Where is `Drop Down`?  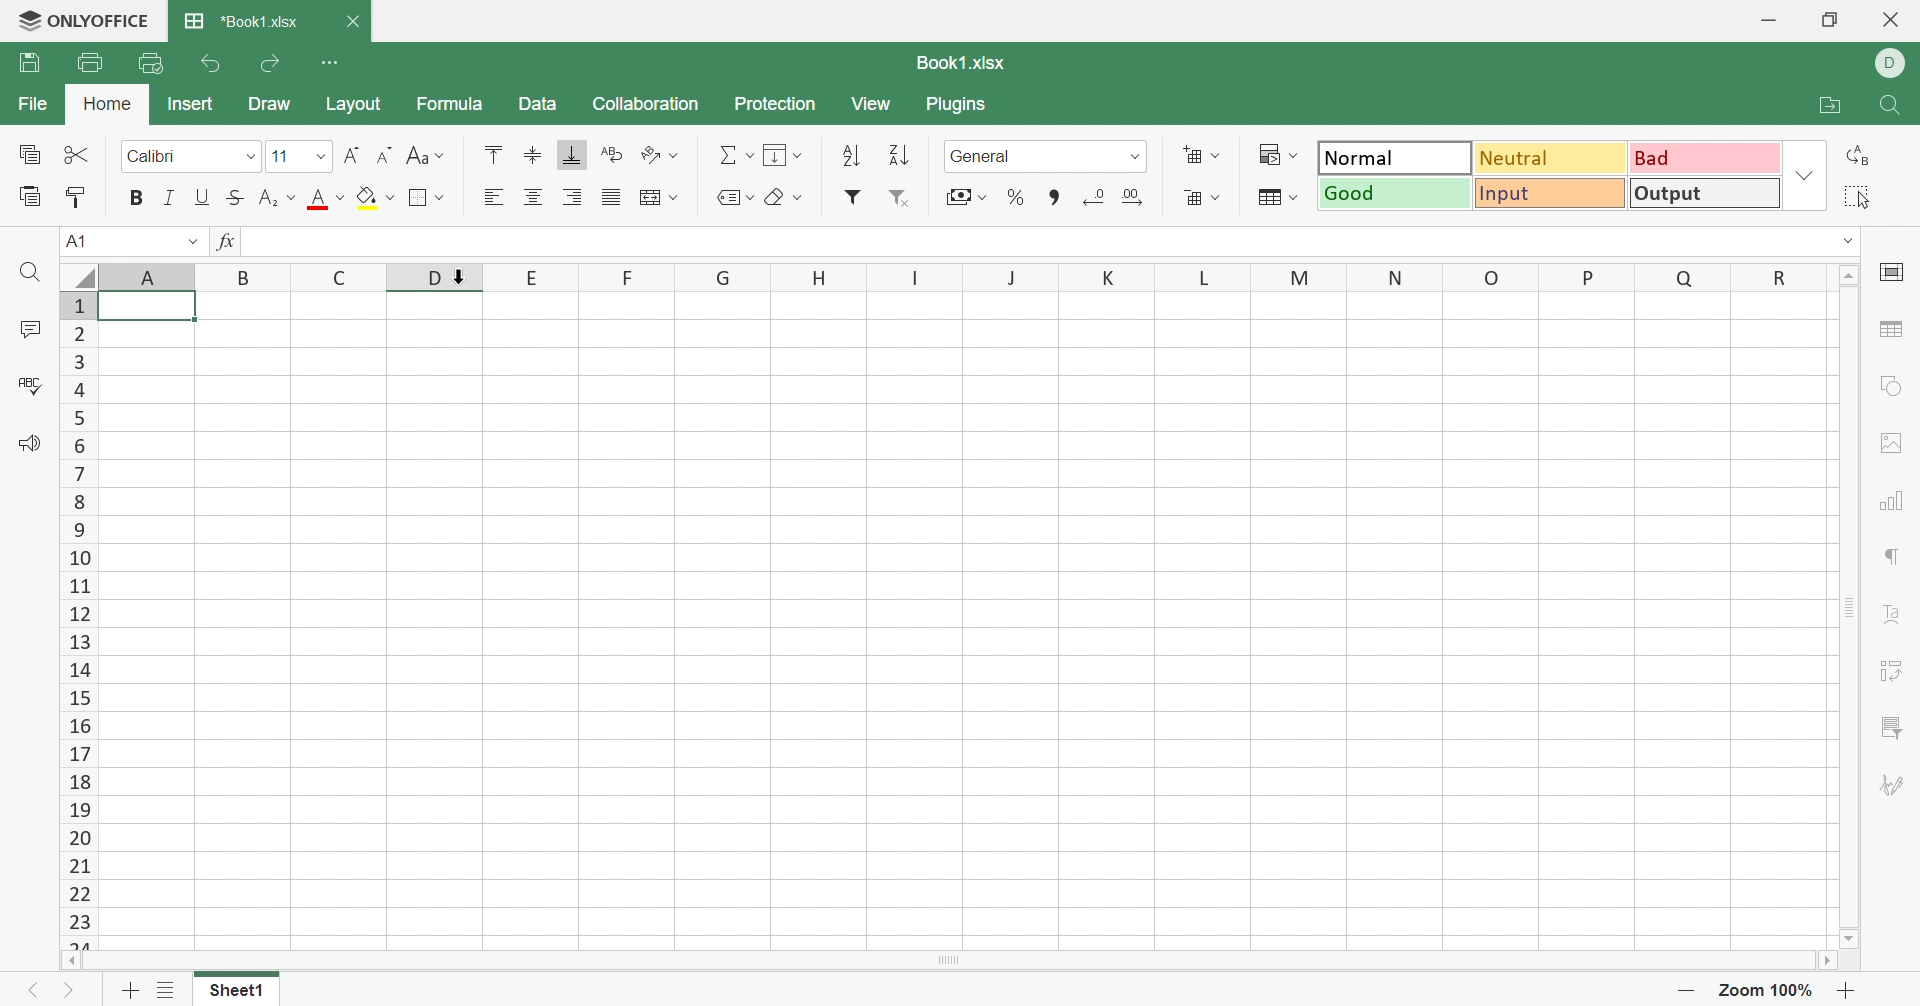
Drop Down is located at coordinates (1138, 156).